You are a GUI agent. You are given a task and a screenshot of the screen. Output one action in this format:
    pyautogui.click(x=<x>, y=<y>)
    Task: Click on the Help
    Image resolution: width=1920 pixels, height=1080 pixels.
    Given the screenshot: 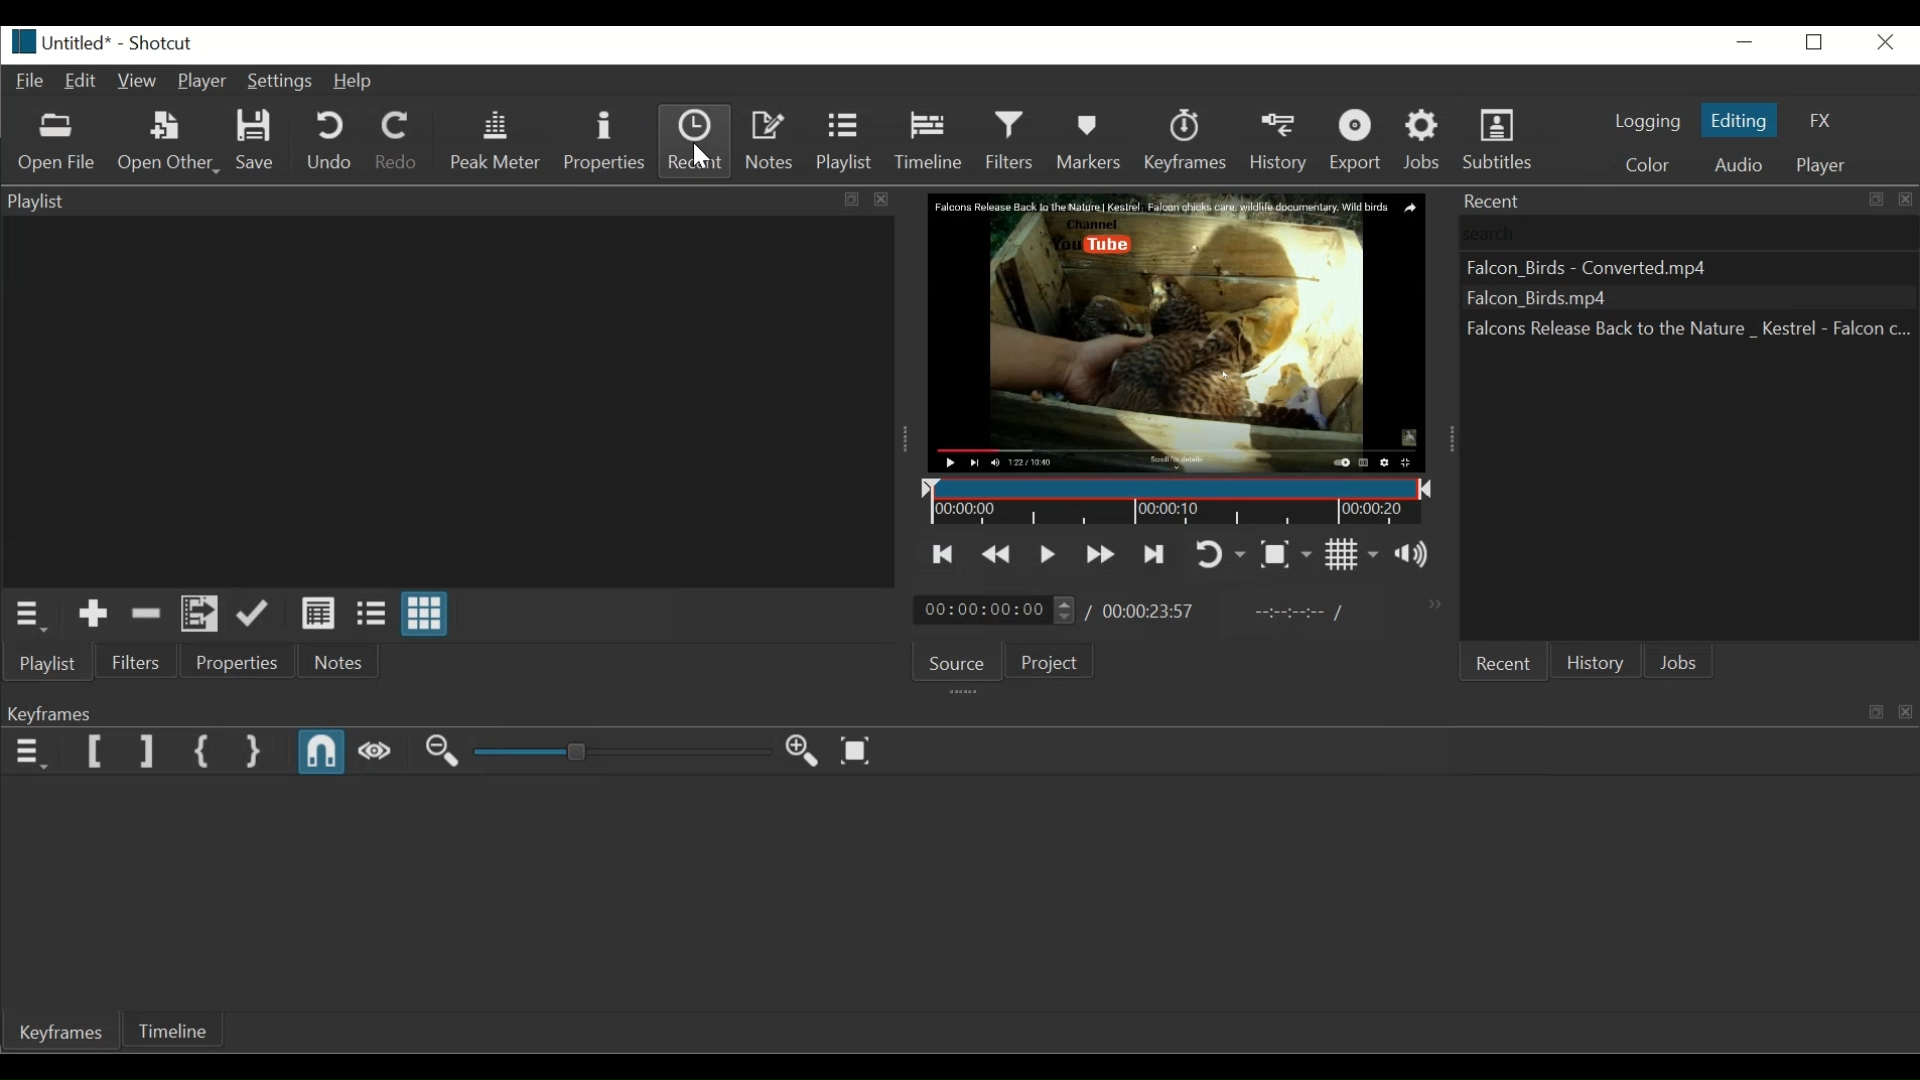 What is the action you would take?
    pyautogui.click(x=357, y=82)
    